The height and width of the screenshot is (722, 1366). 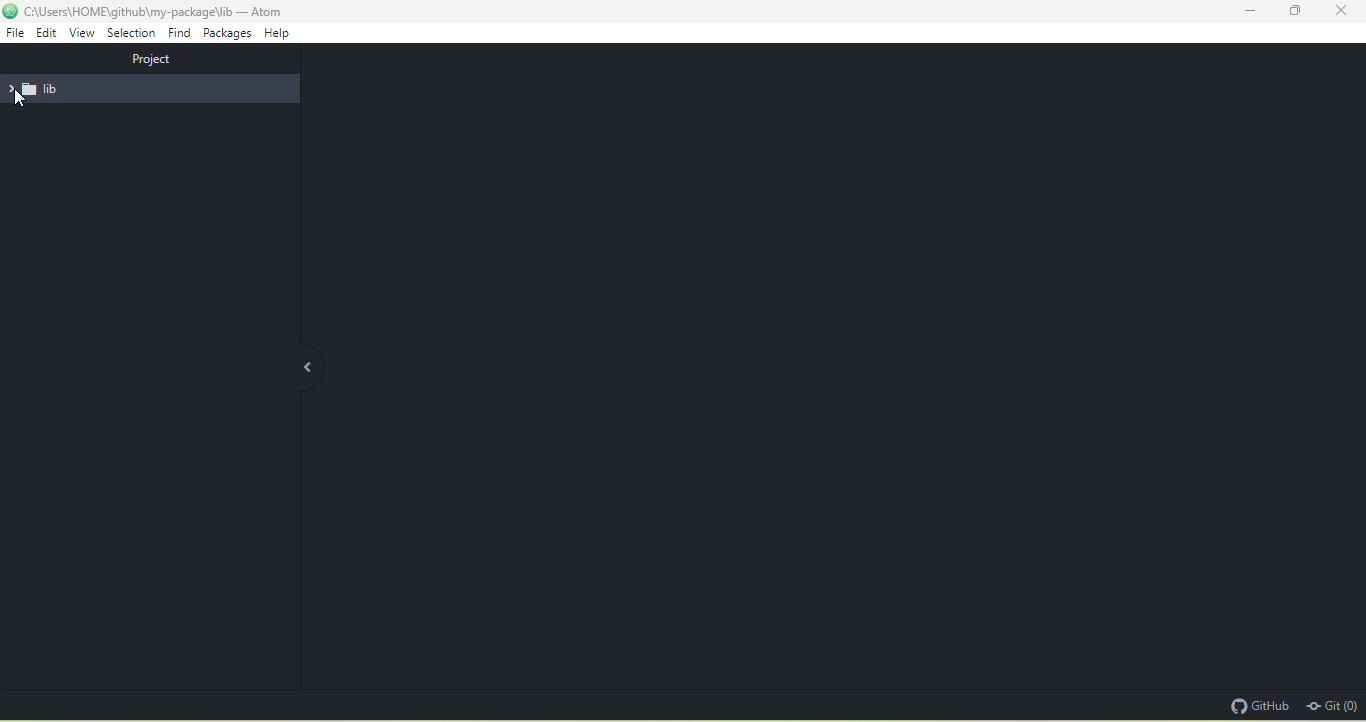 What do you see at coordinates (180, 34) in the screenshot?
I see `find` at bounding box center [180, 34].